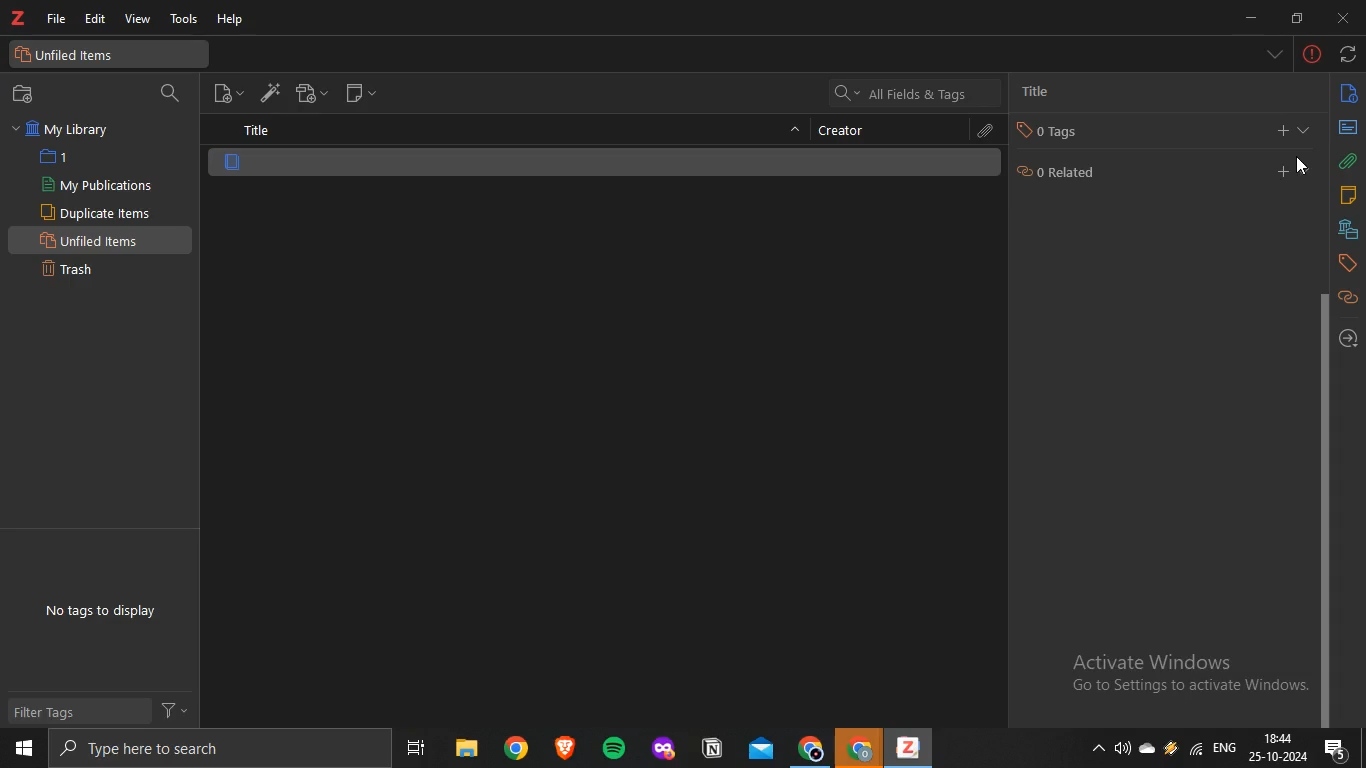  Describe the element at coordinates (28, 550) in the screenshot. I see `text` at that location.